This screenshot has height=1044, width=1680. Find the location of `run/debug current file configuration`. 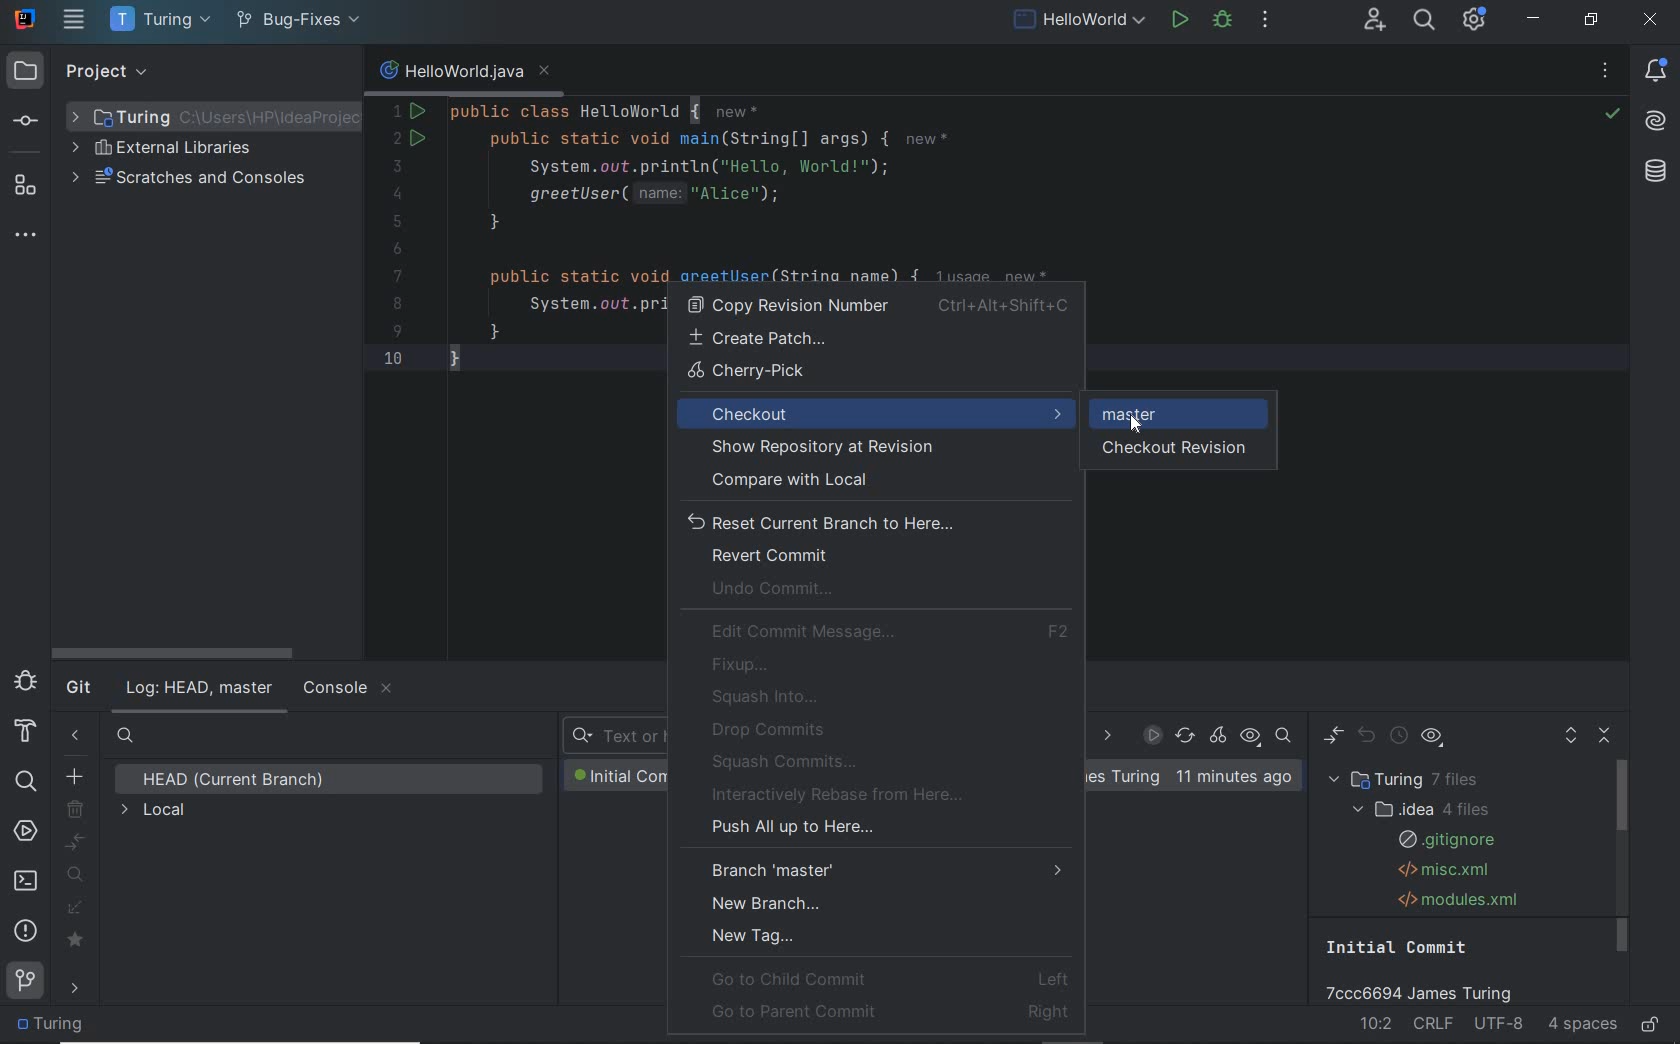

run/debug current file configuration is located at coordinates (1077, 17).